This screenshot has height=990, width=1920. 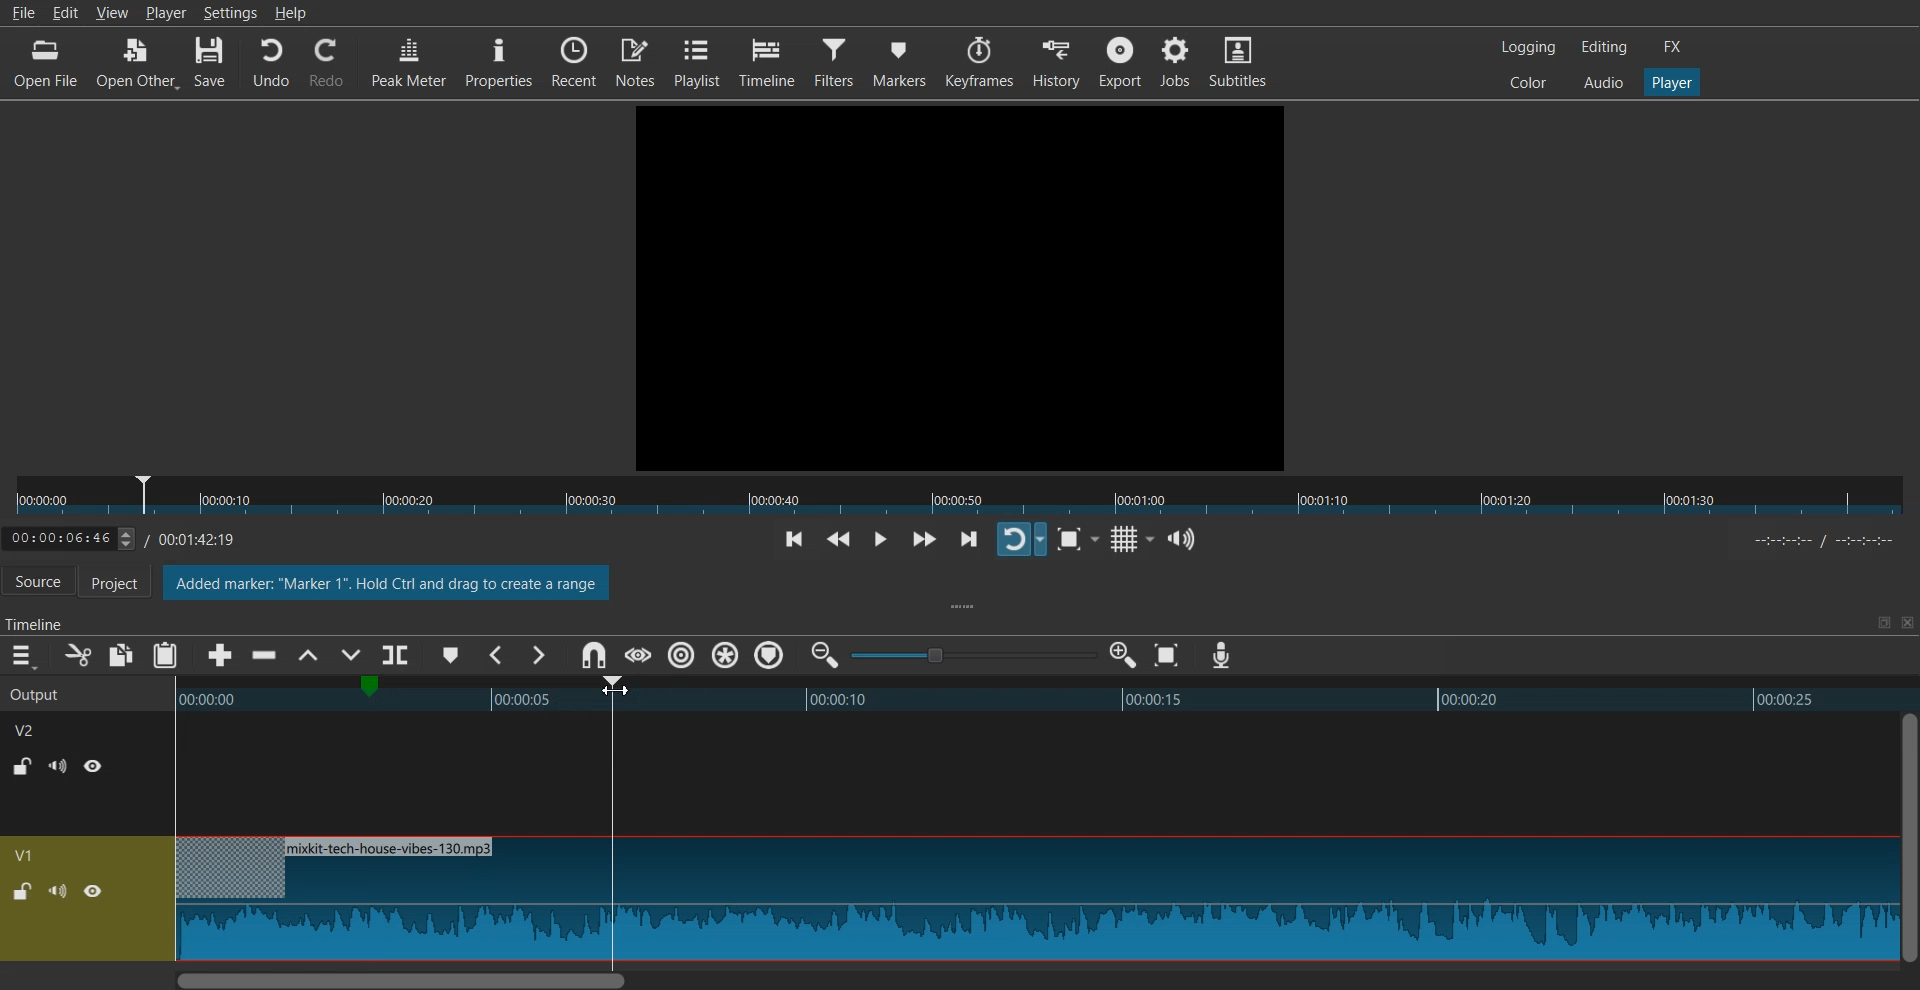 What do you see at coordinates (964, 285) in the screenshot?
I see `File Preview window` at bounding box center [964, 285].